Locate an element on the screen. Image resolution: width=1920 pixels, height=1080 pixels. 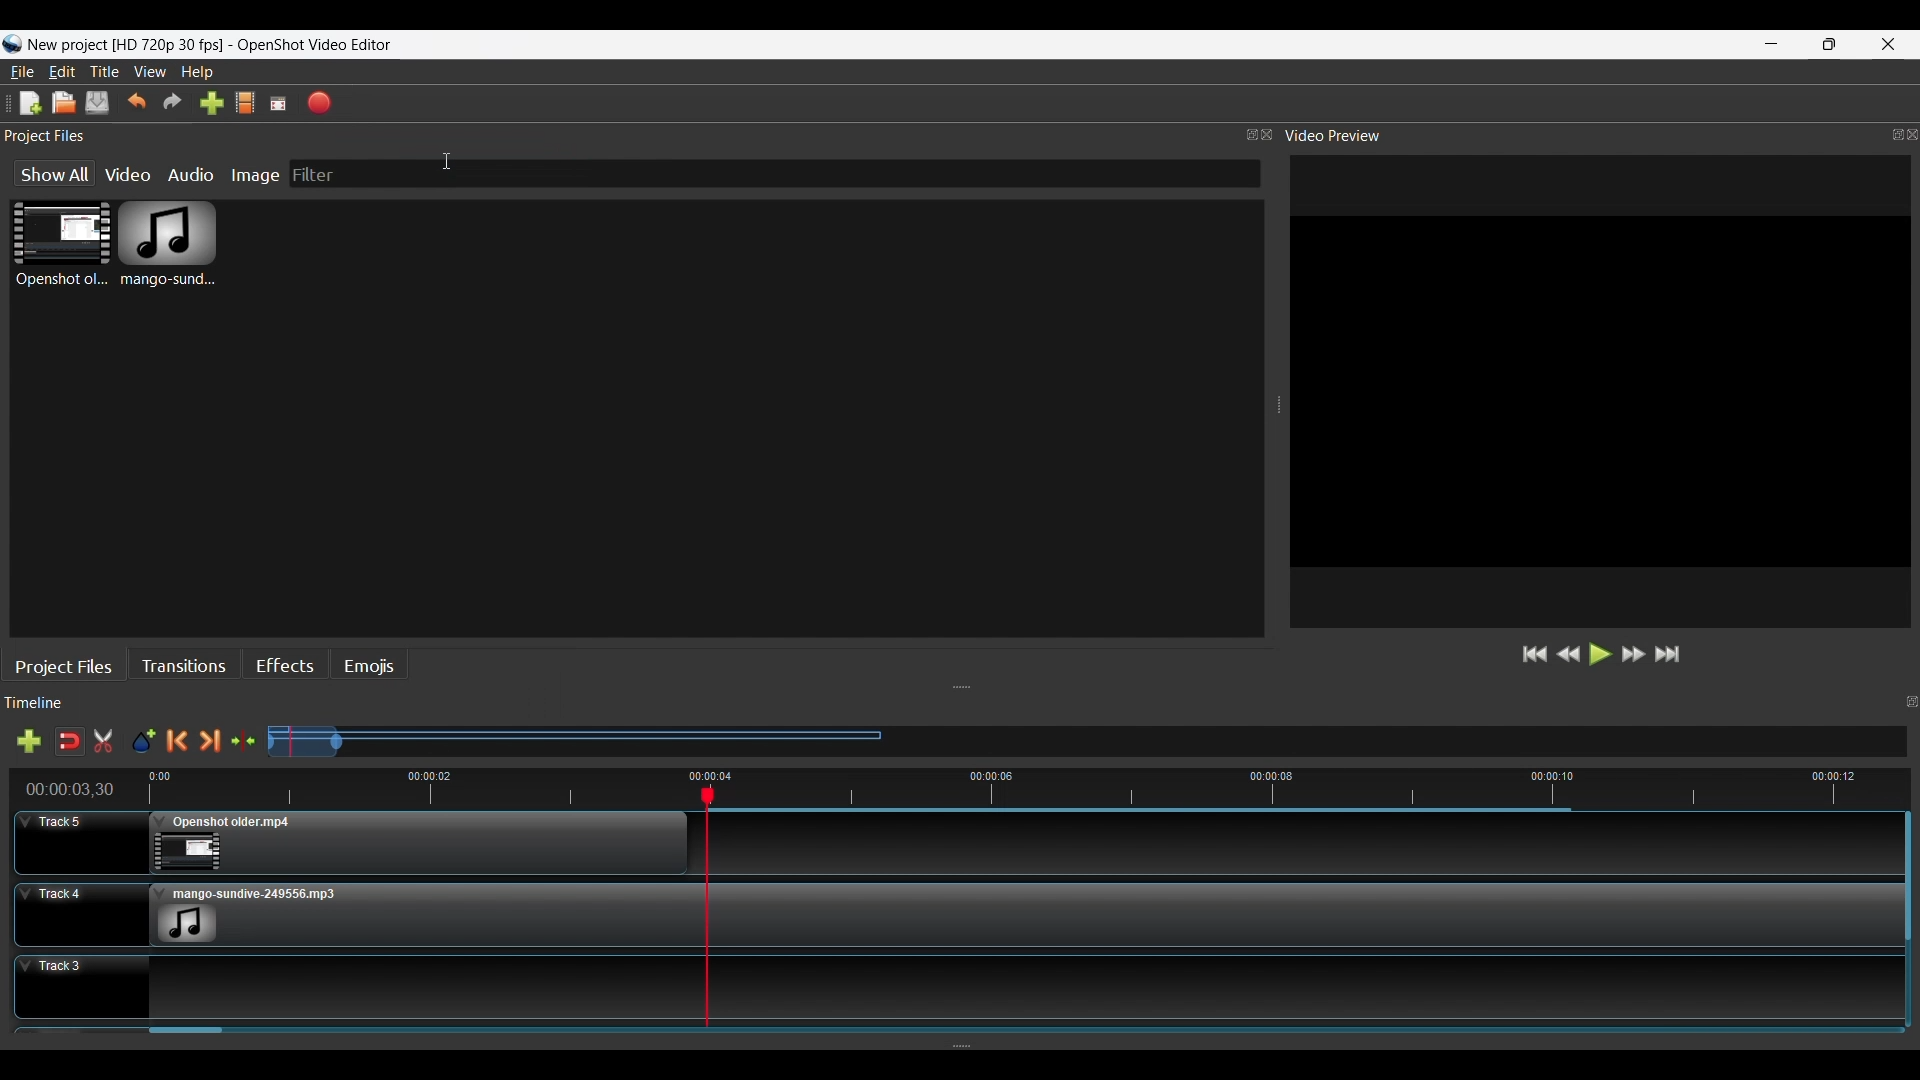
maximize is located at coordinates (1239, 131).